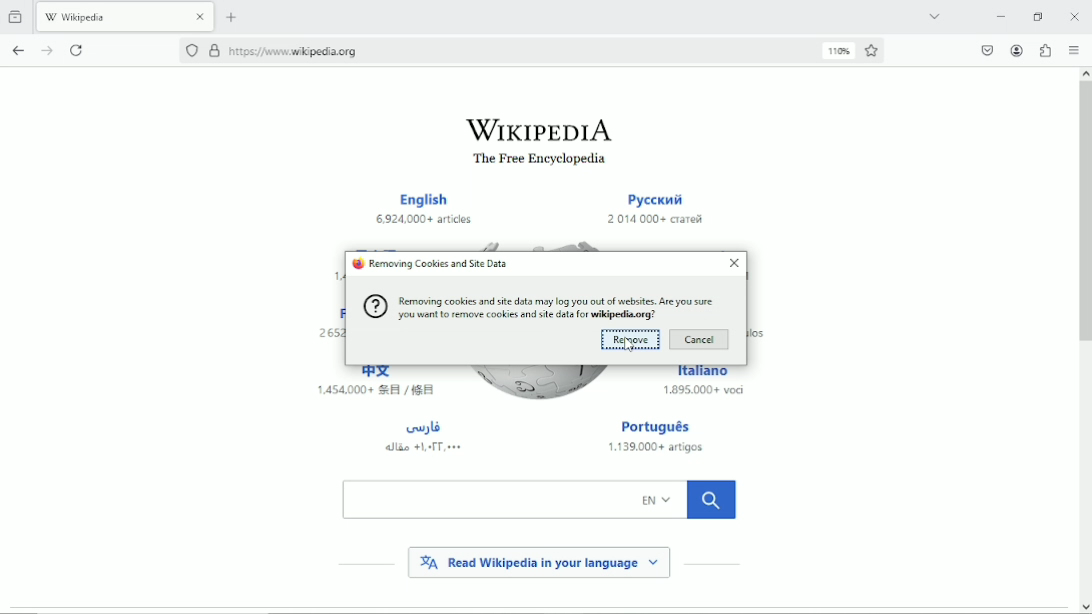  Describe the element at coordinates (1046, 50) in the screenshot. I see `extensions` at that location.